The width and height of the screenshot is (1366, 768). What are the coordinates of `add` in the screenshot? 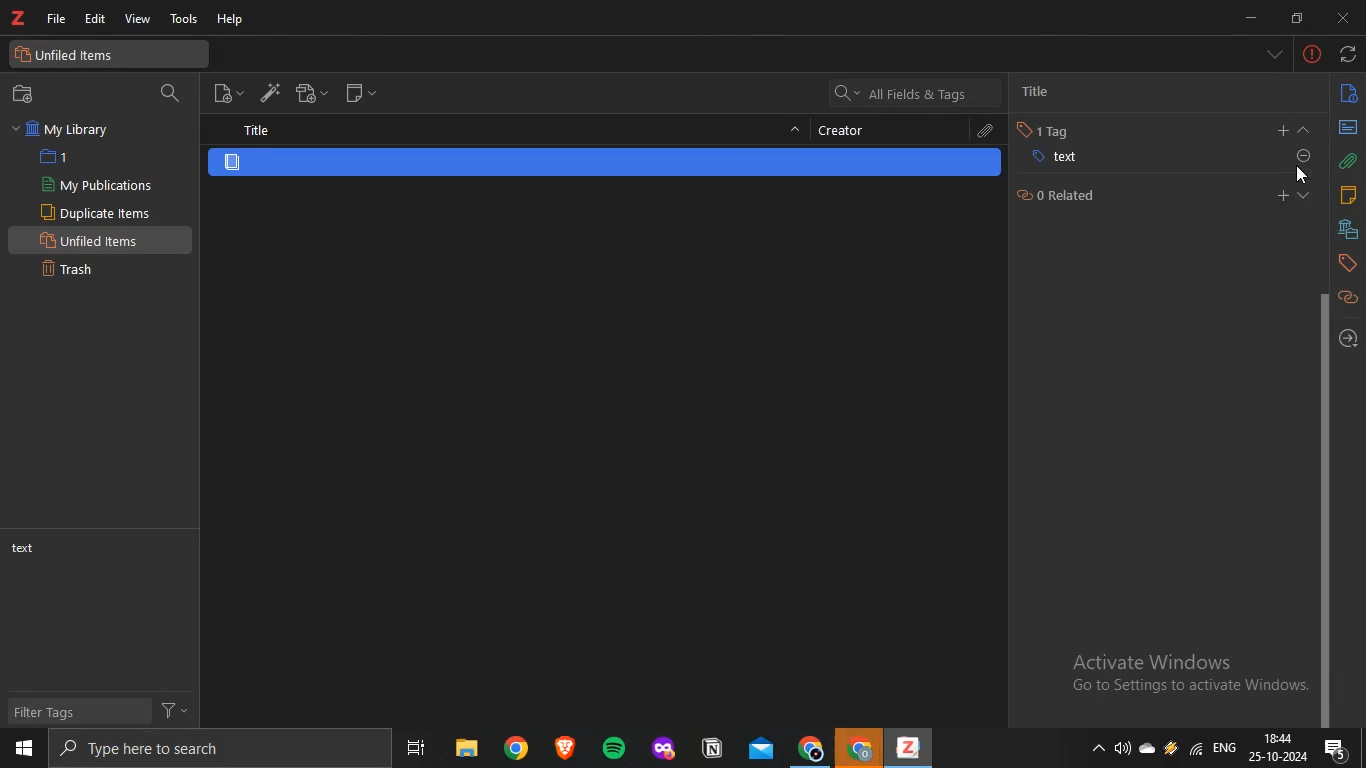 It's located at (1283, 195).